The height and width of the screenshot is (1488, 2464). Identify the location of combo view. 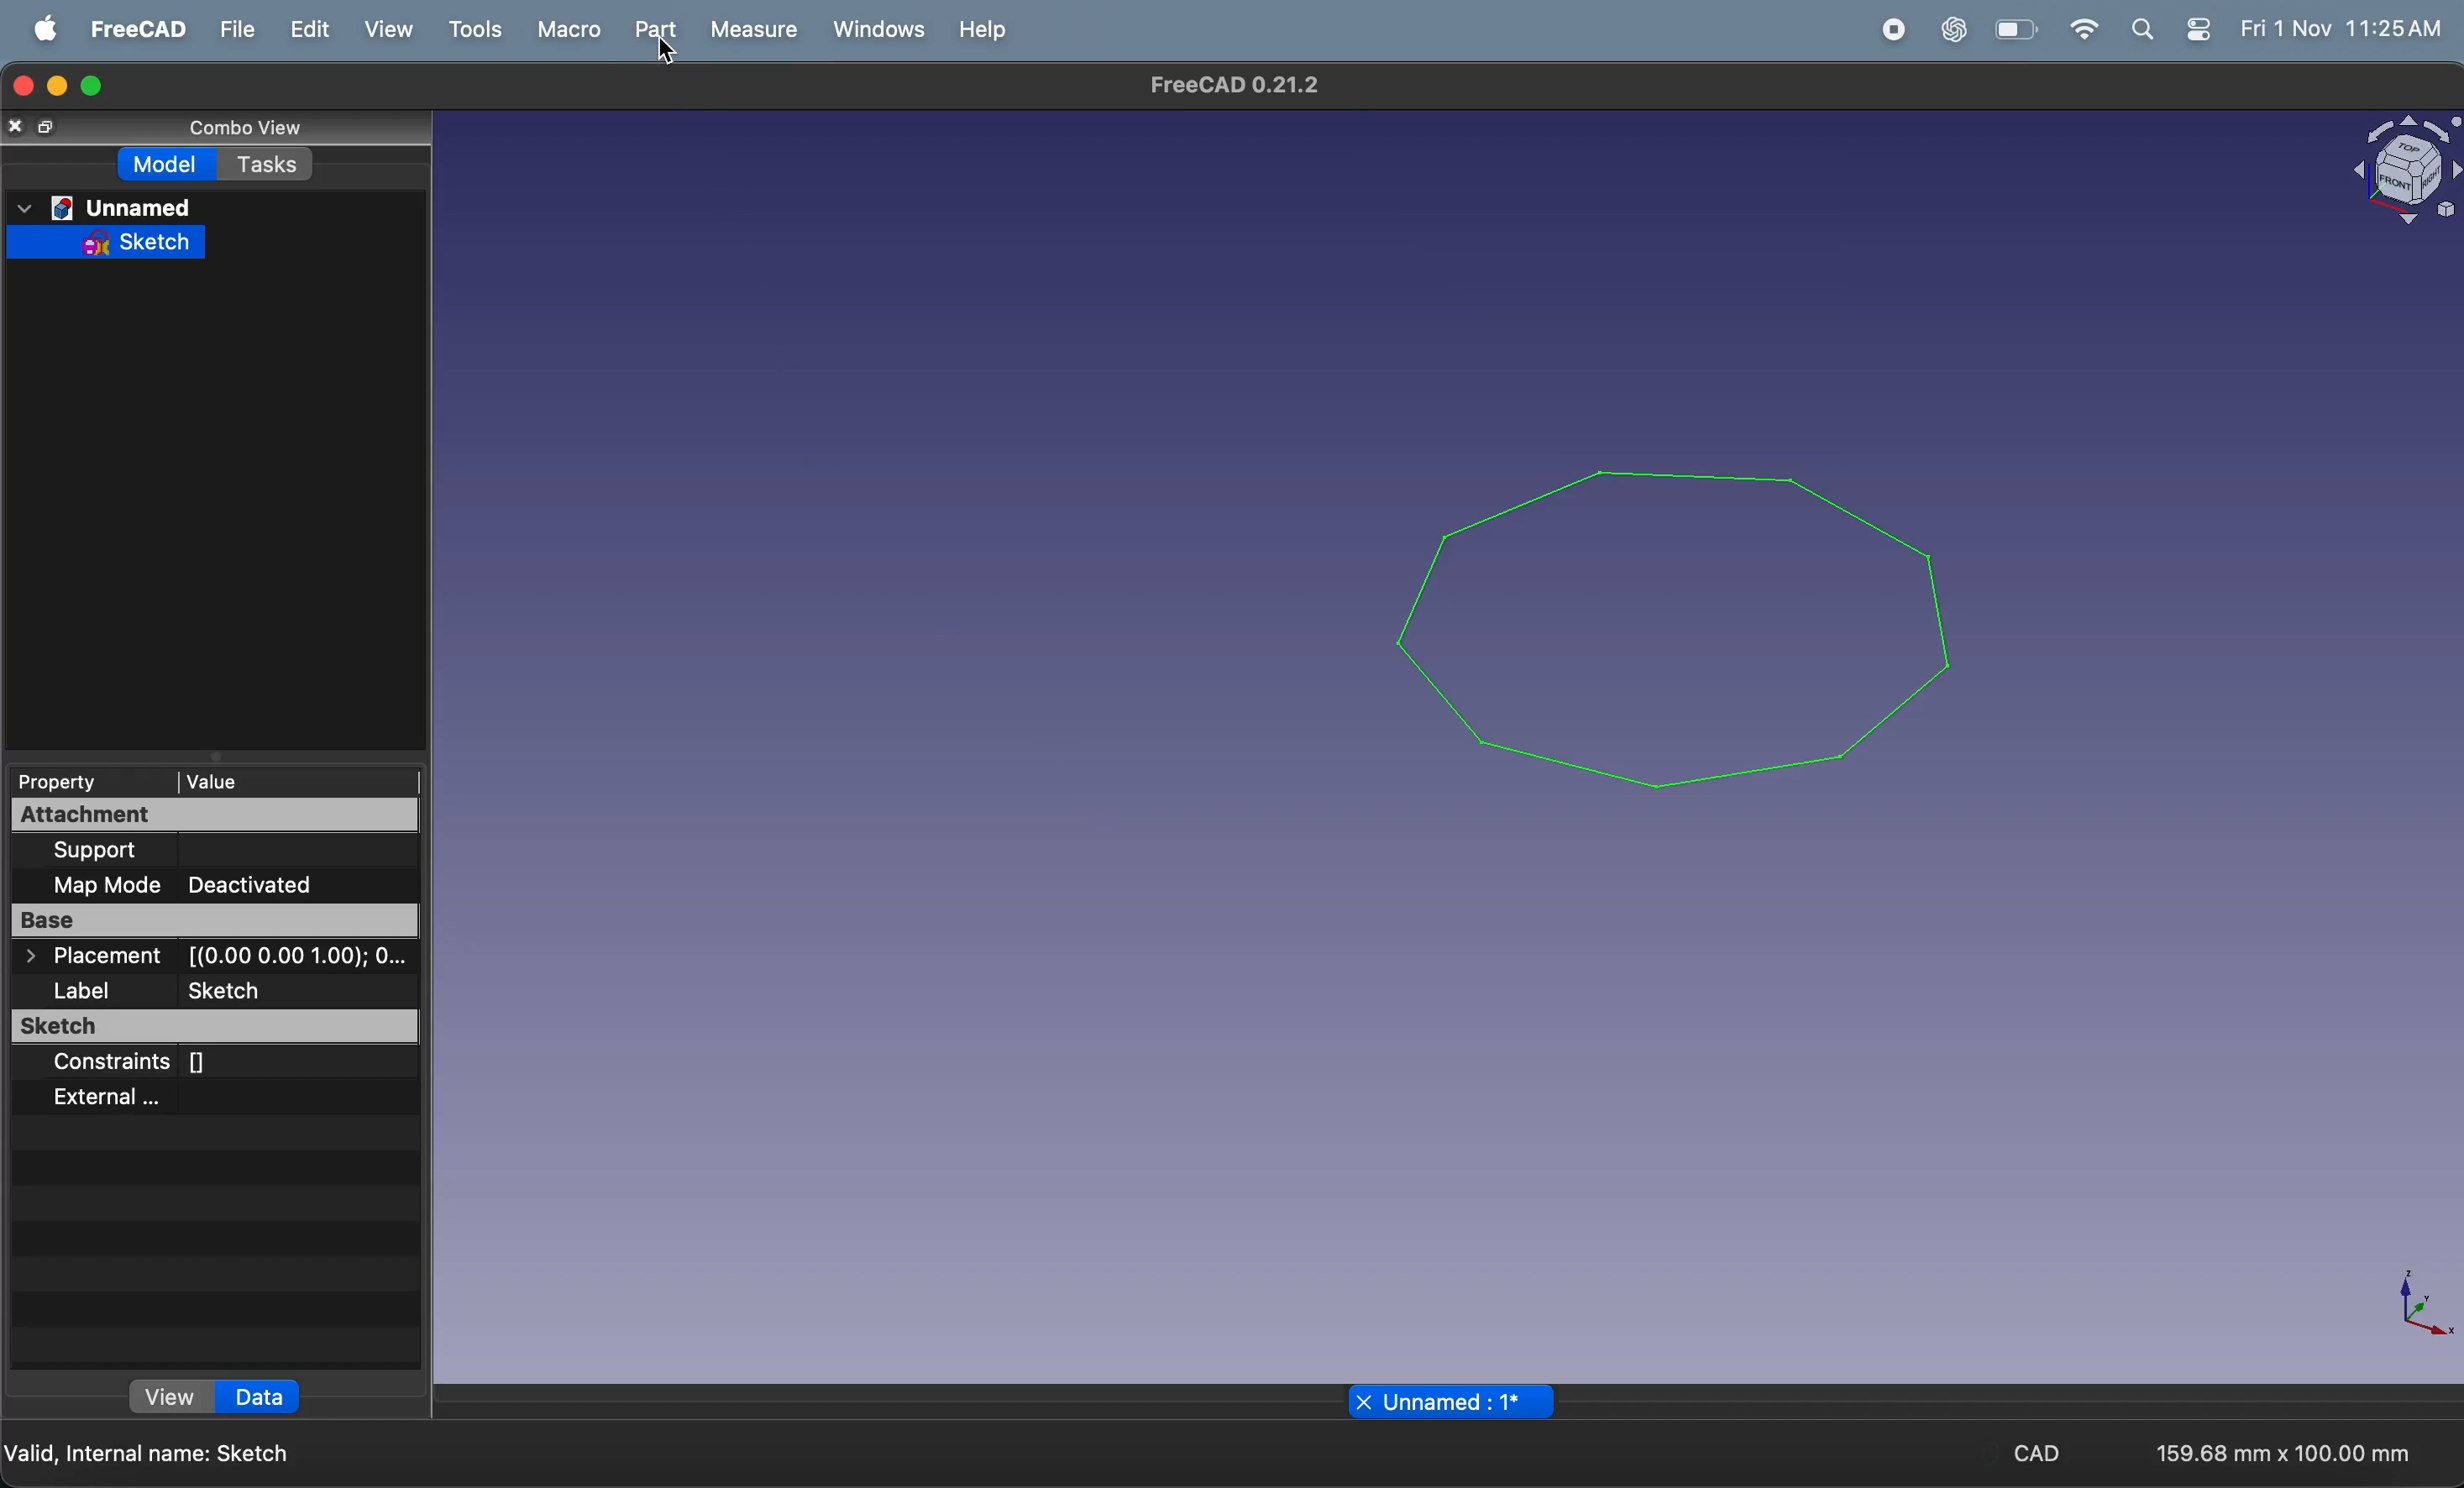
(238, 128).